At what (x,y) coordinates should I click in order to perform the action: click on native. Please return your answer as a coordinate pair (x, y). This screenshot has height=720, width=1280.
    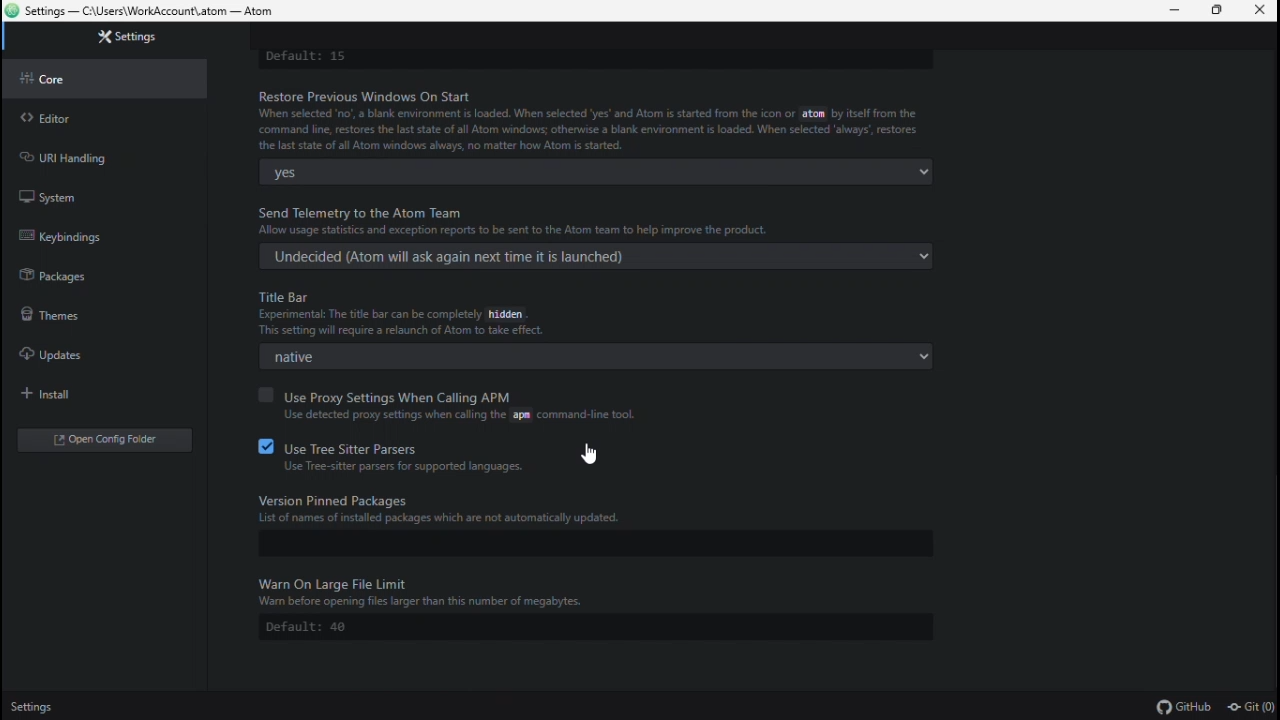
    Looking at the image, I should click on (588, 356).